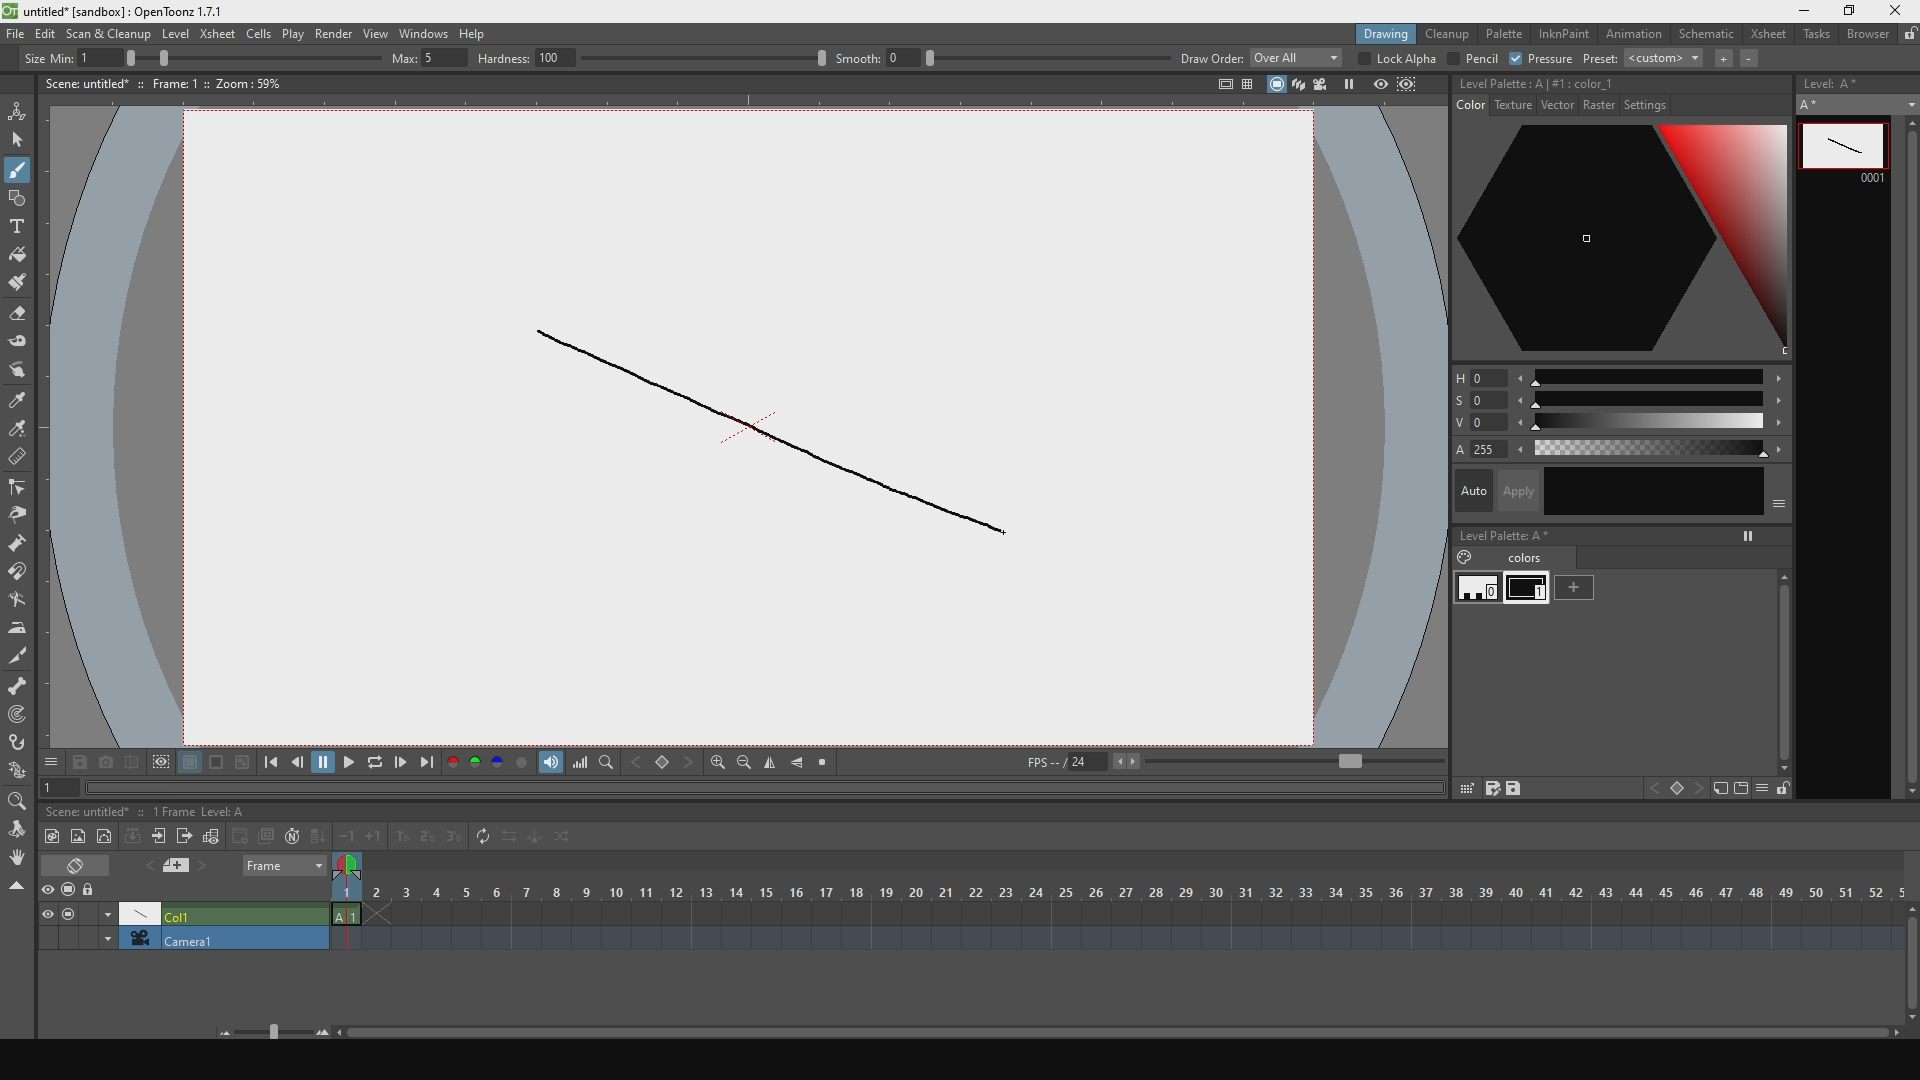  I want to click on file, so click(13, 33).